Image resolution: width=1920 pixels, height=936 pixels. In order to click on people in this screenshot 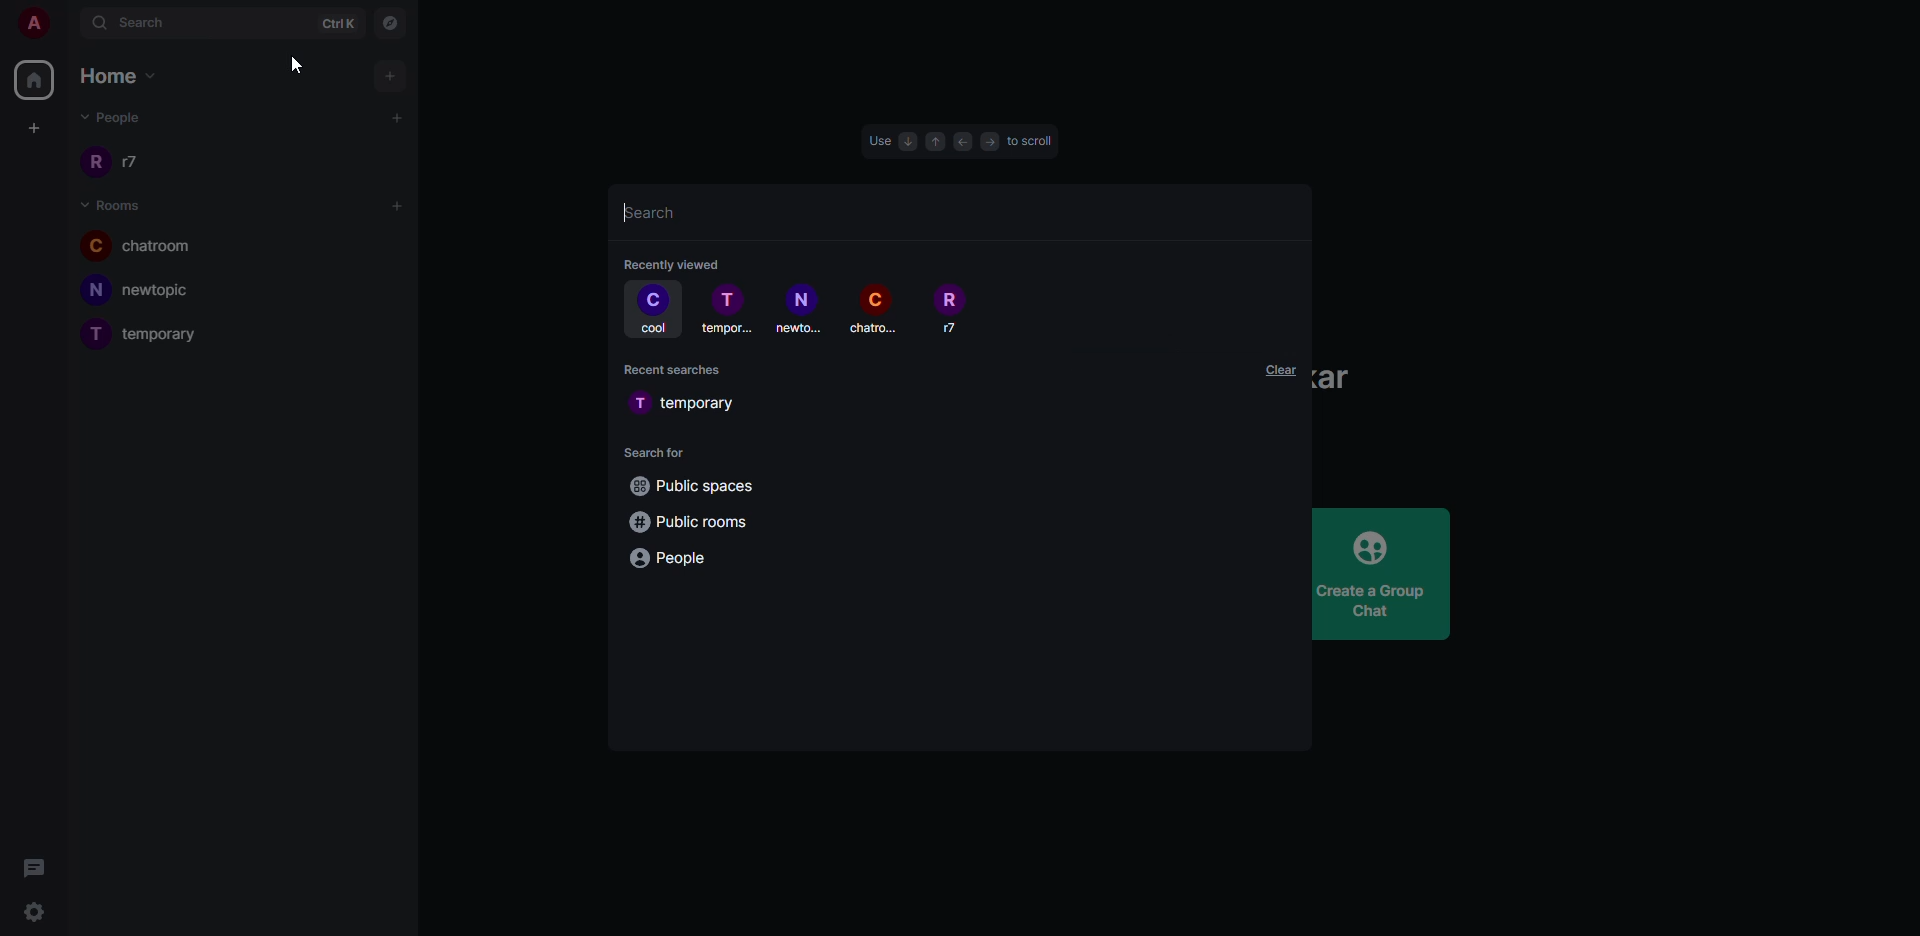, I will do `click(952, 312)`.